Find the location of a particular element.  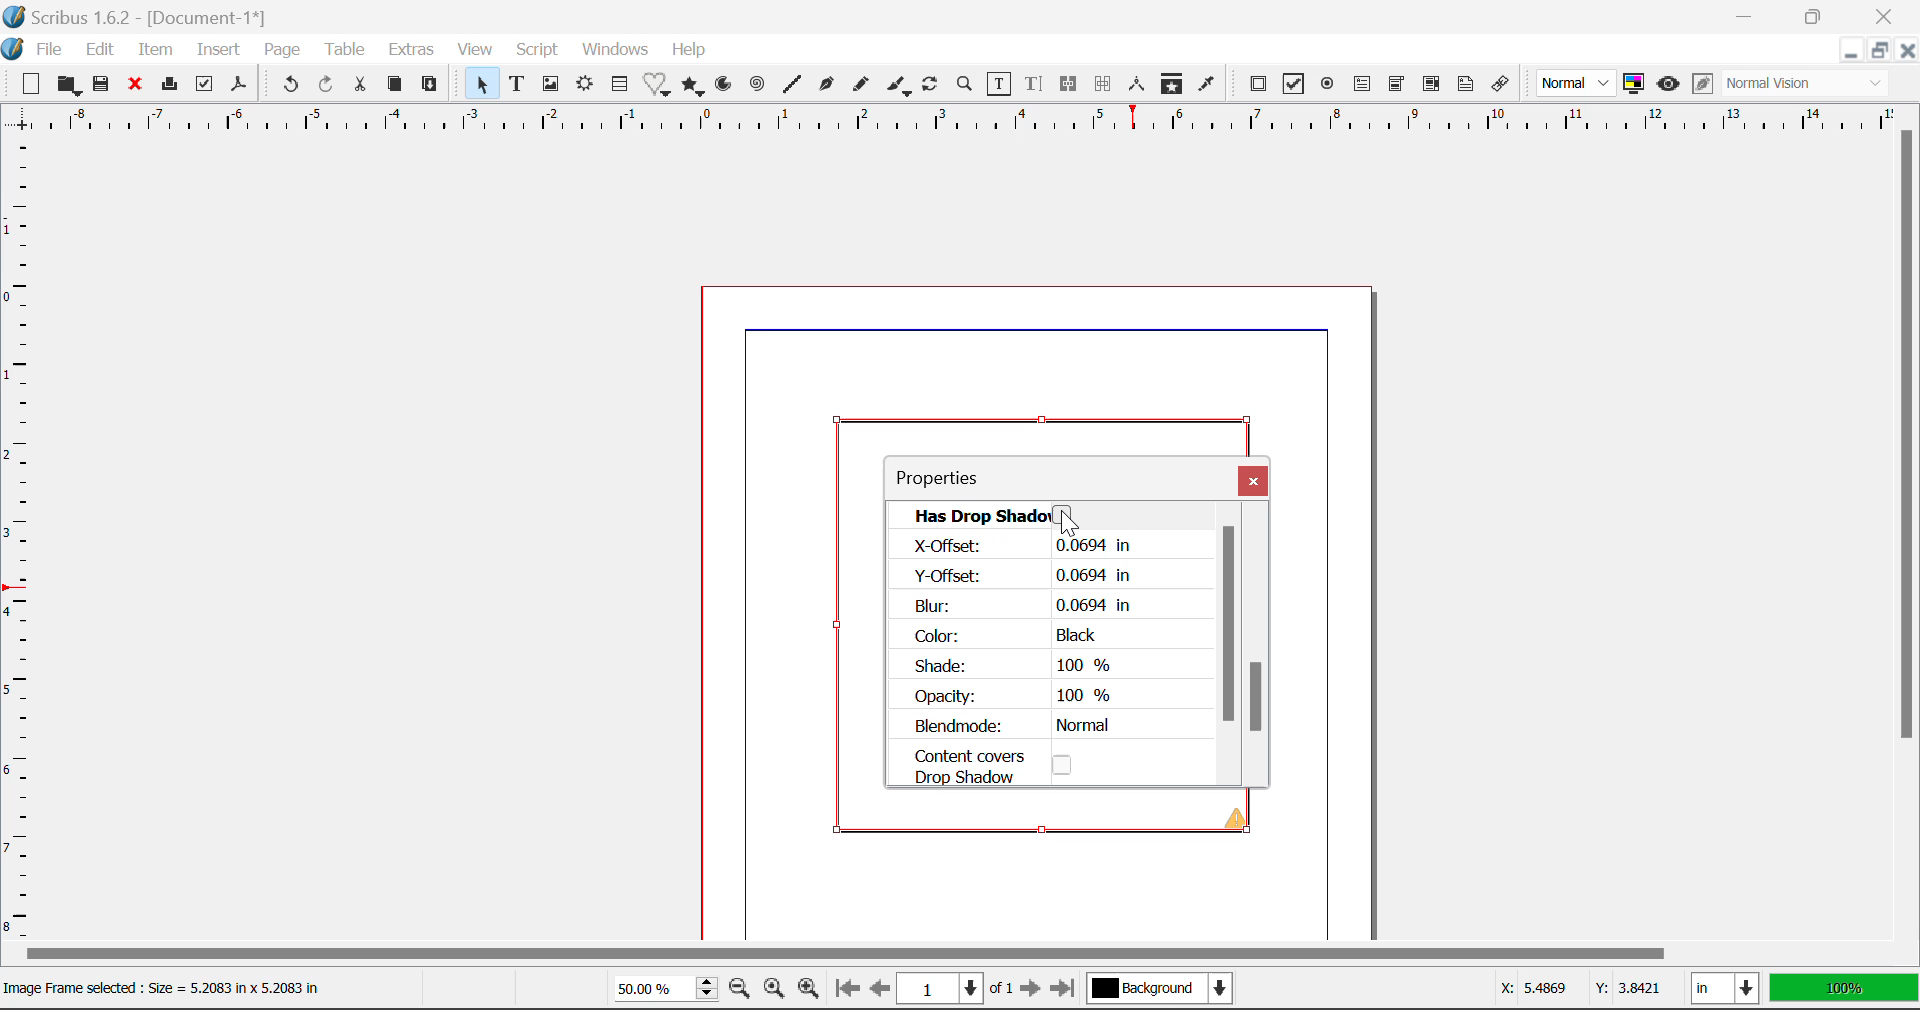

Script is located at coordinates (538, 48).